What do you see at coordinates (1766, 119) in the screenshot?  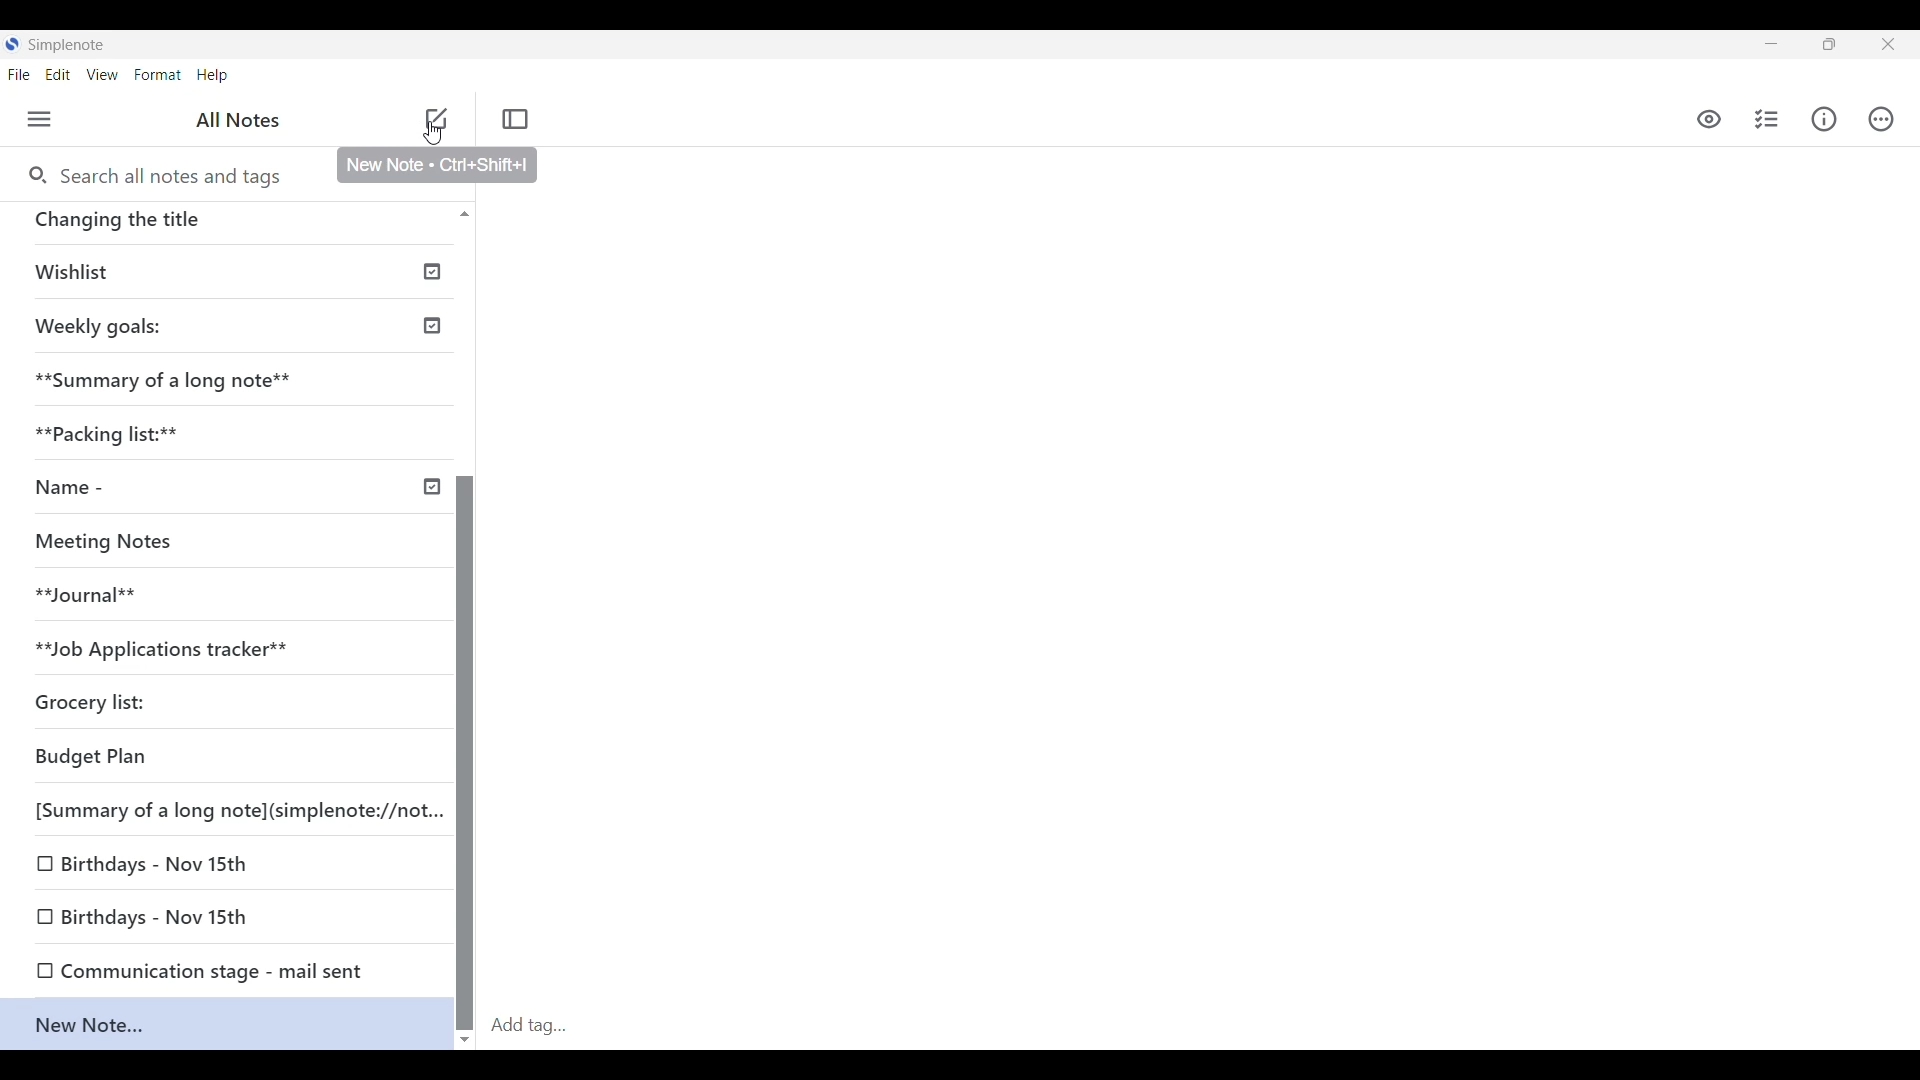 I see `Insert checklist` at bounding box center [1766, 119].